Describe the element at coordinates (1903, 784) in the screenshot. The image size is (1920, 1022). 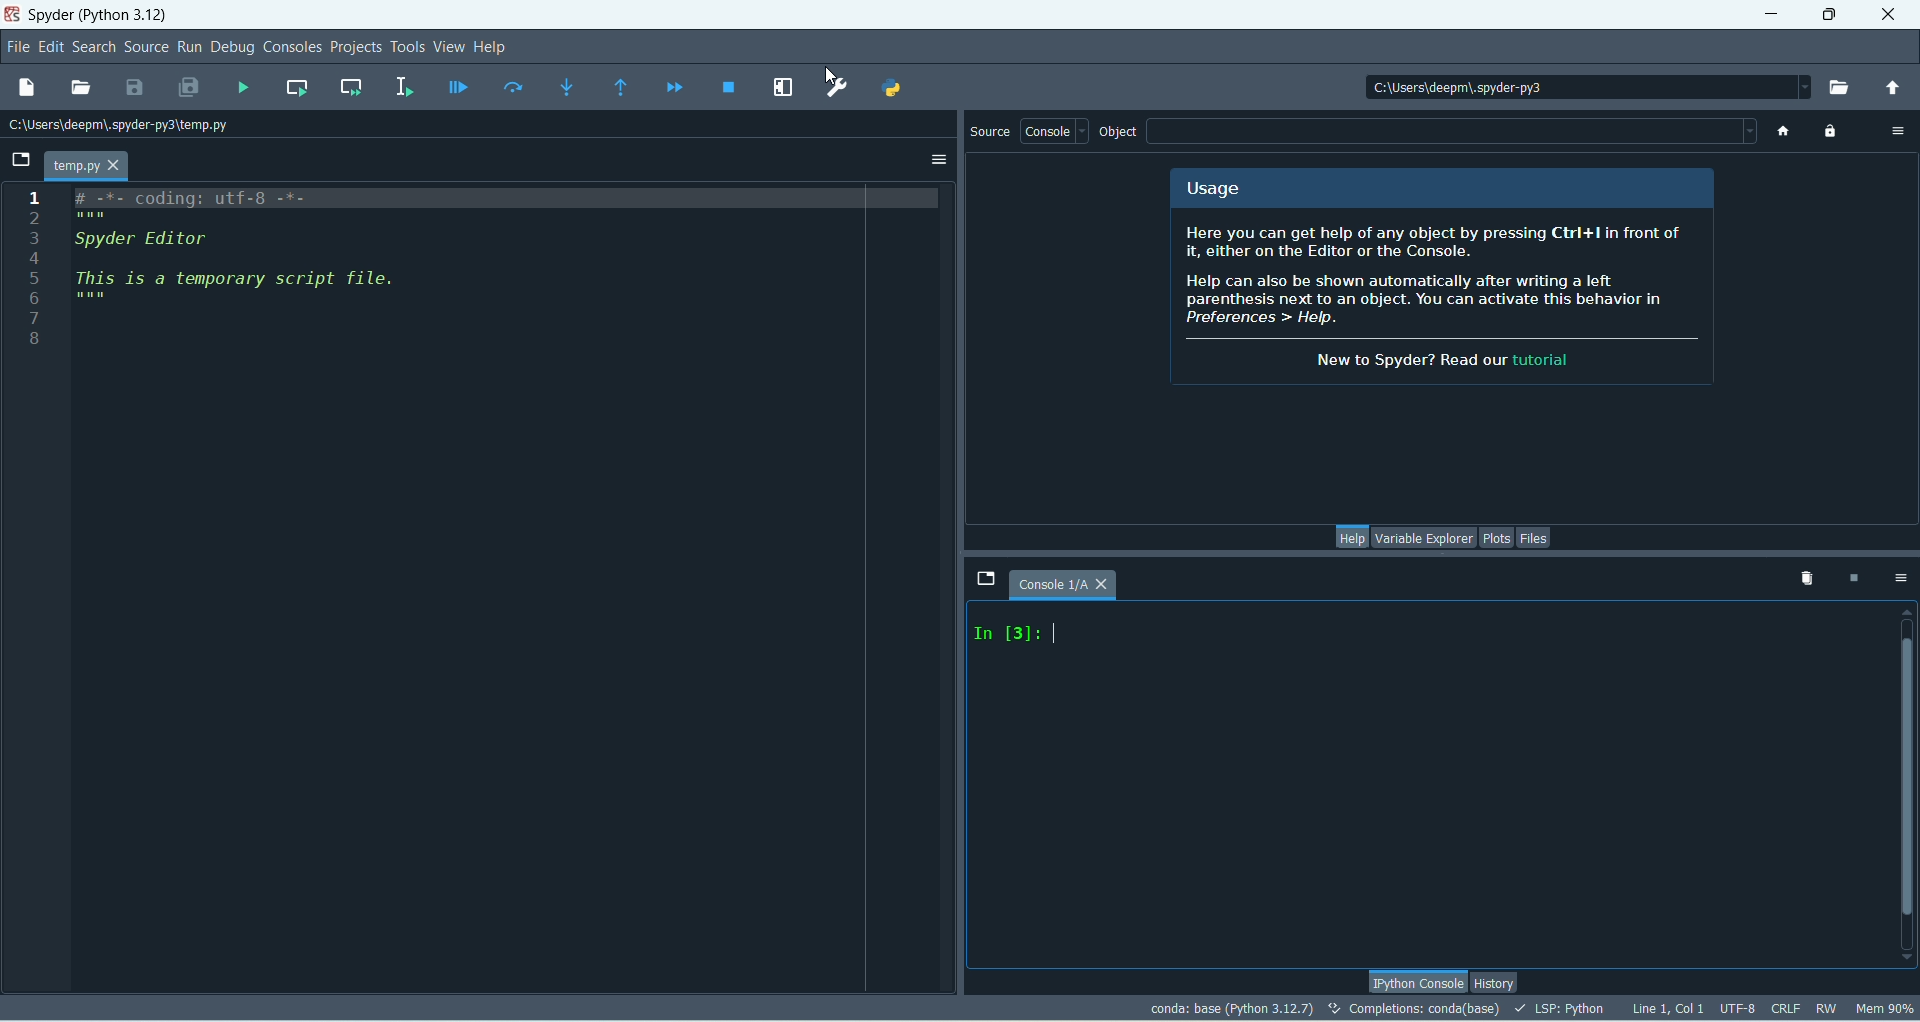
I see `vertical scroll bar` at that location.